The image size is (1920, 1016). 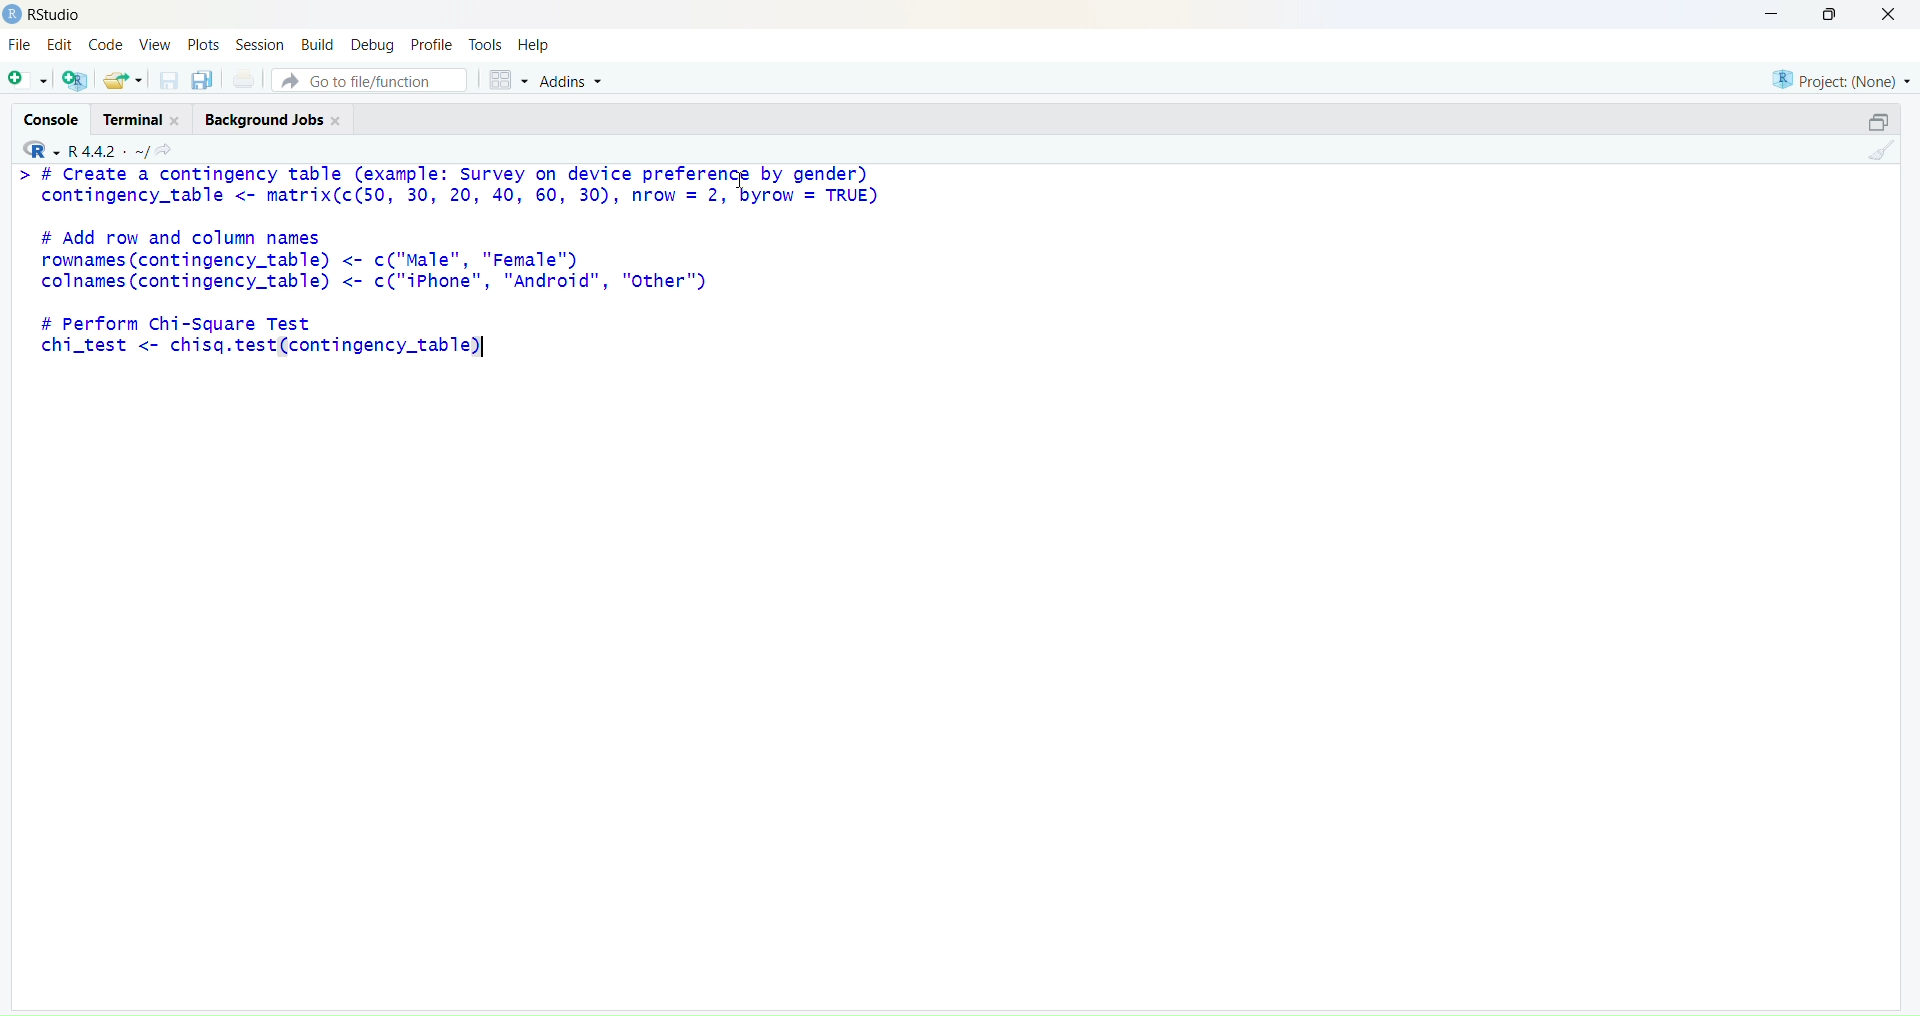 What do you see at coordinates (1841, 81) in the screenshot?
I see `project (none)` at bounding box center [1841, 81].